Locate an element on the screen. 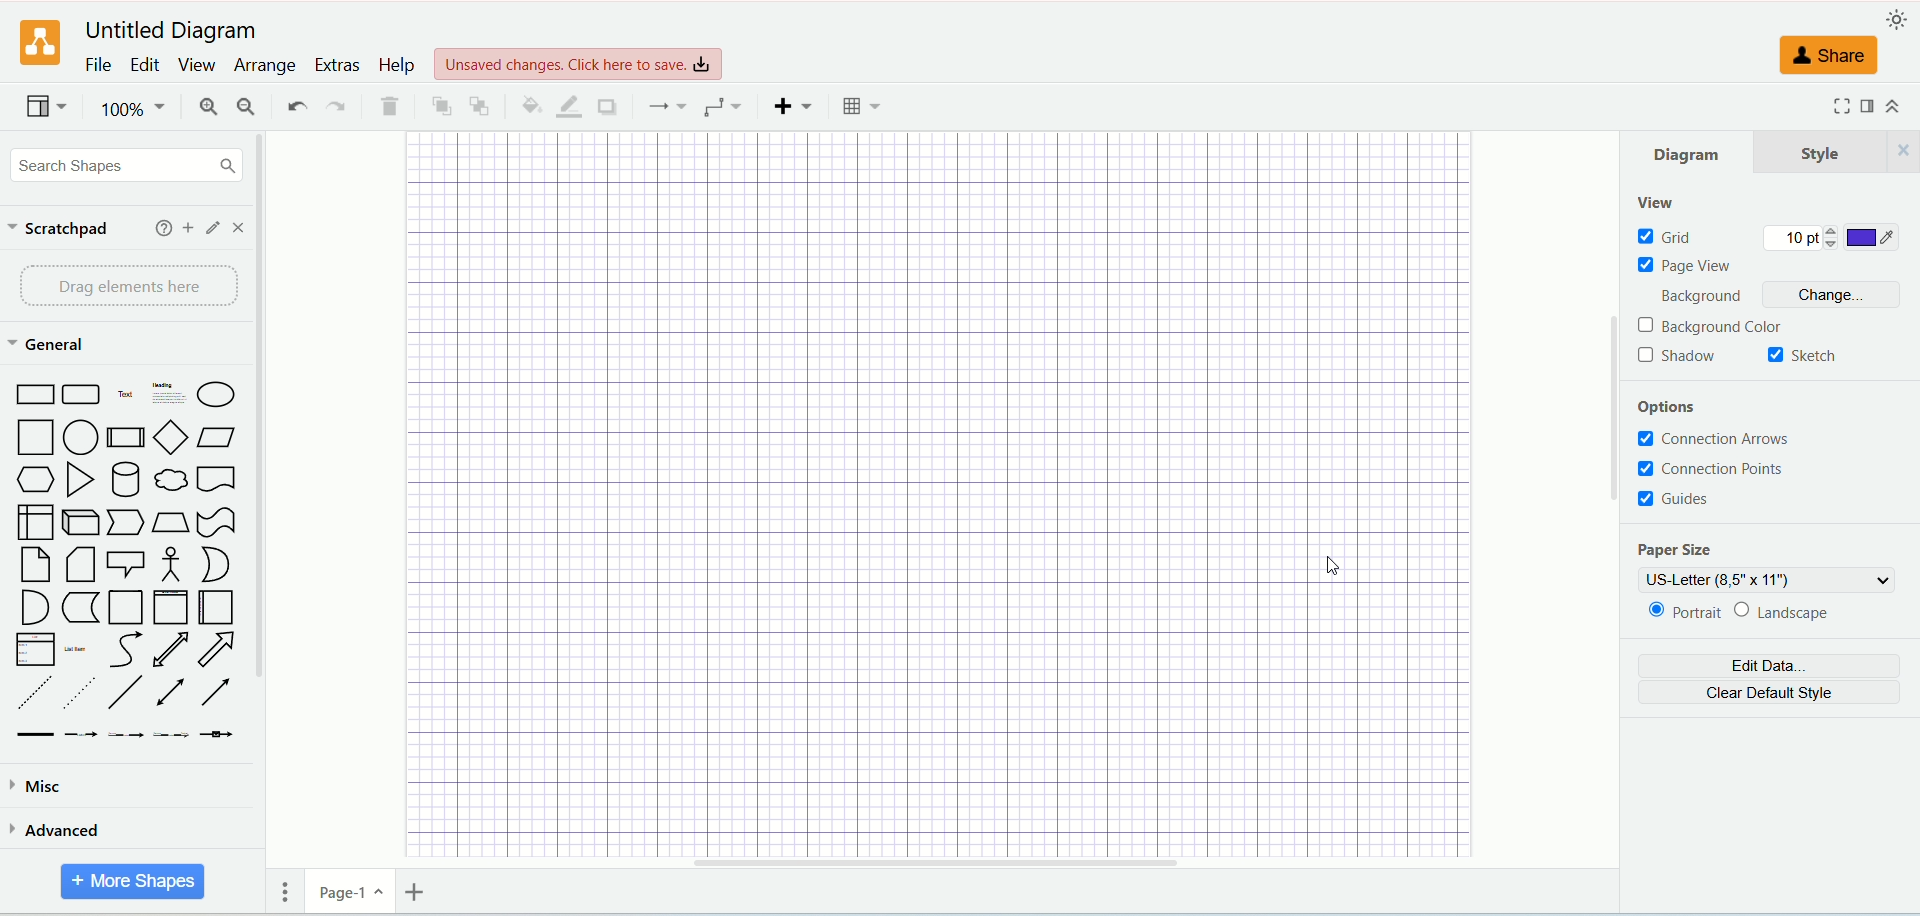 This screenshot has height=916, width=1920. fill color is located at coordinates (529, 104).